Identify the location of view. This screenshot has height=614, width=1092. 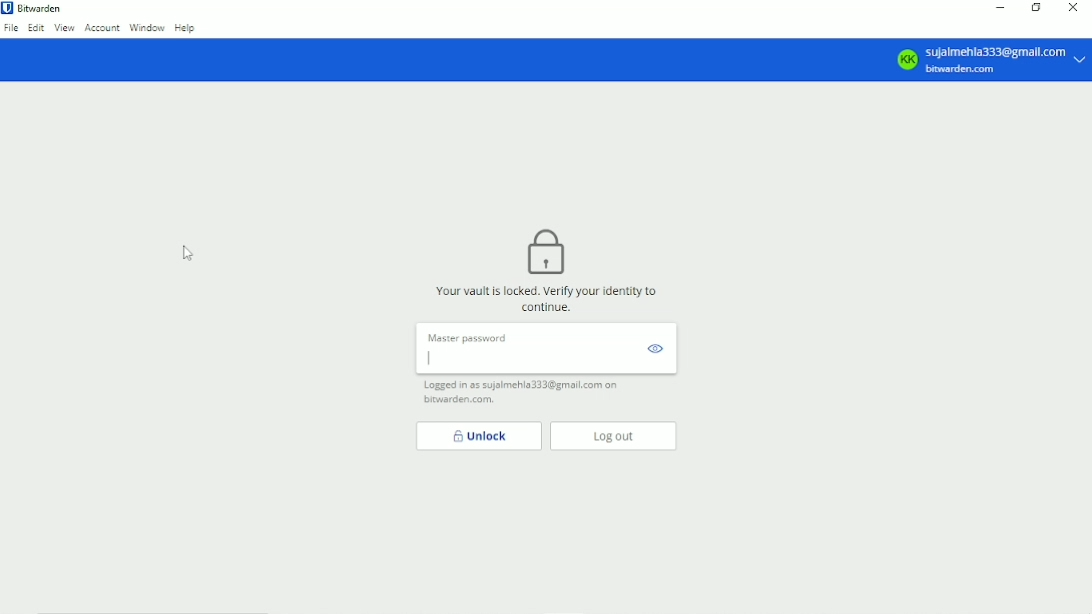
(658, 350).